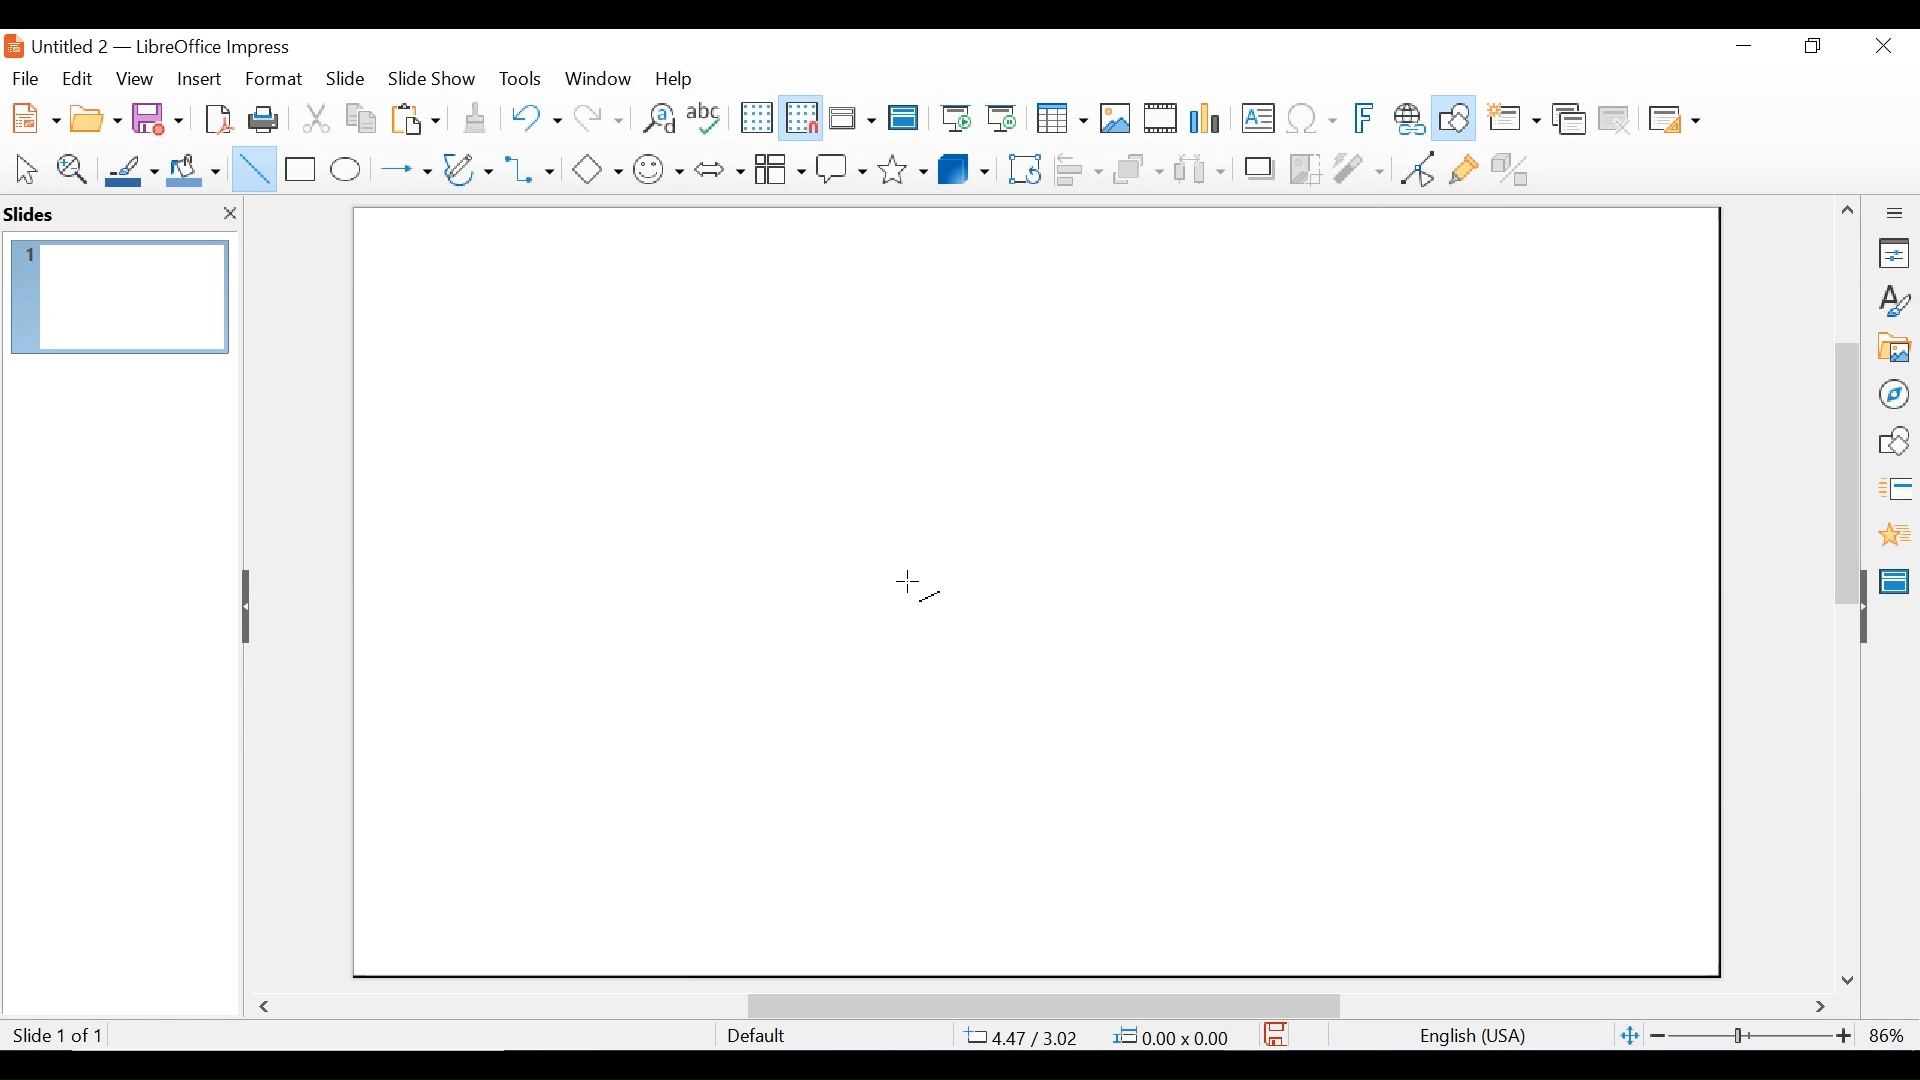 The height and width of the screenshot is (1080, 1920). What do you see at coordinates (1456, 119) in the screenshot?
I see `Show Draw Functions` at bounding box center [1456, 119].